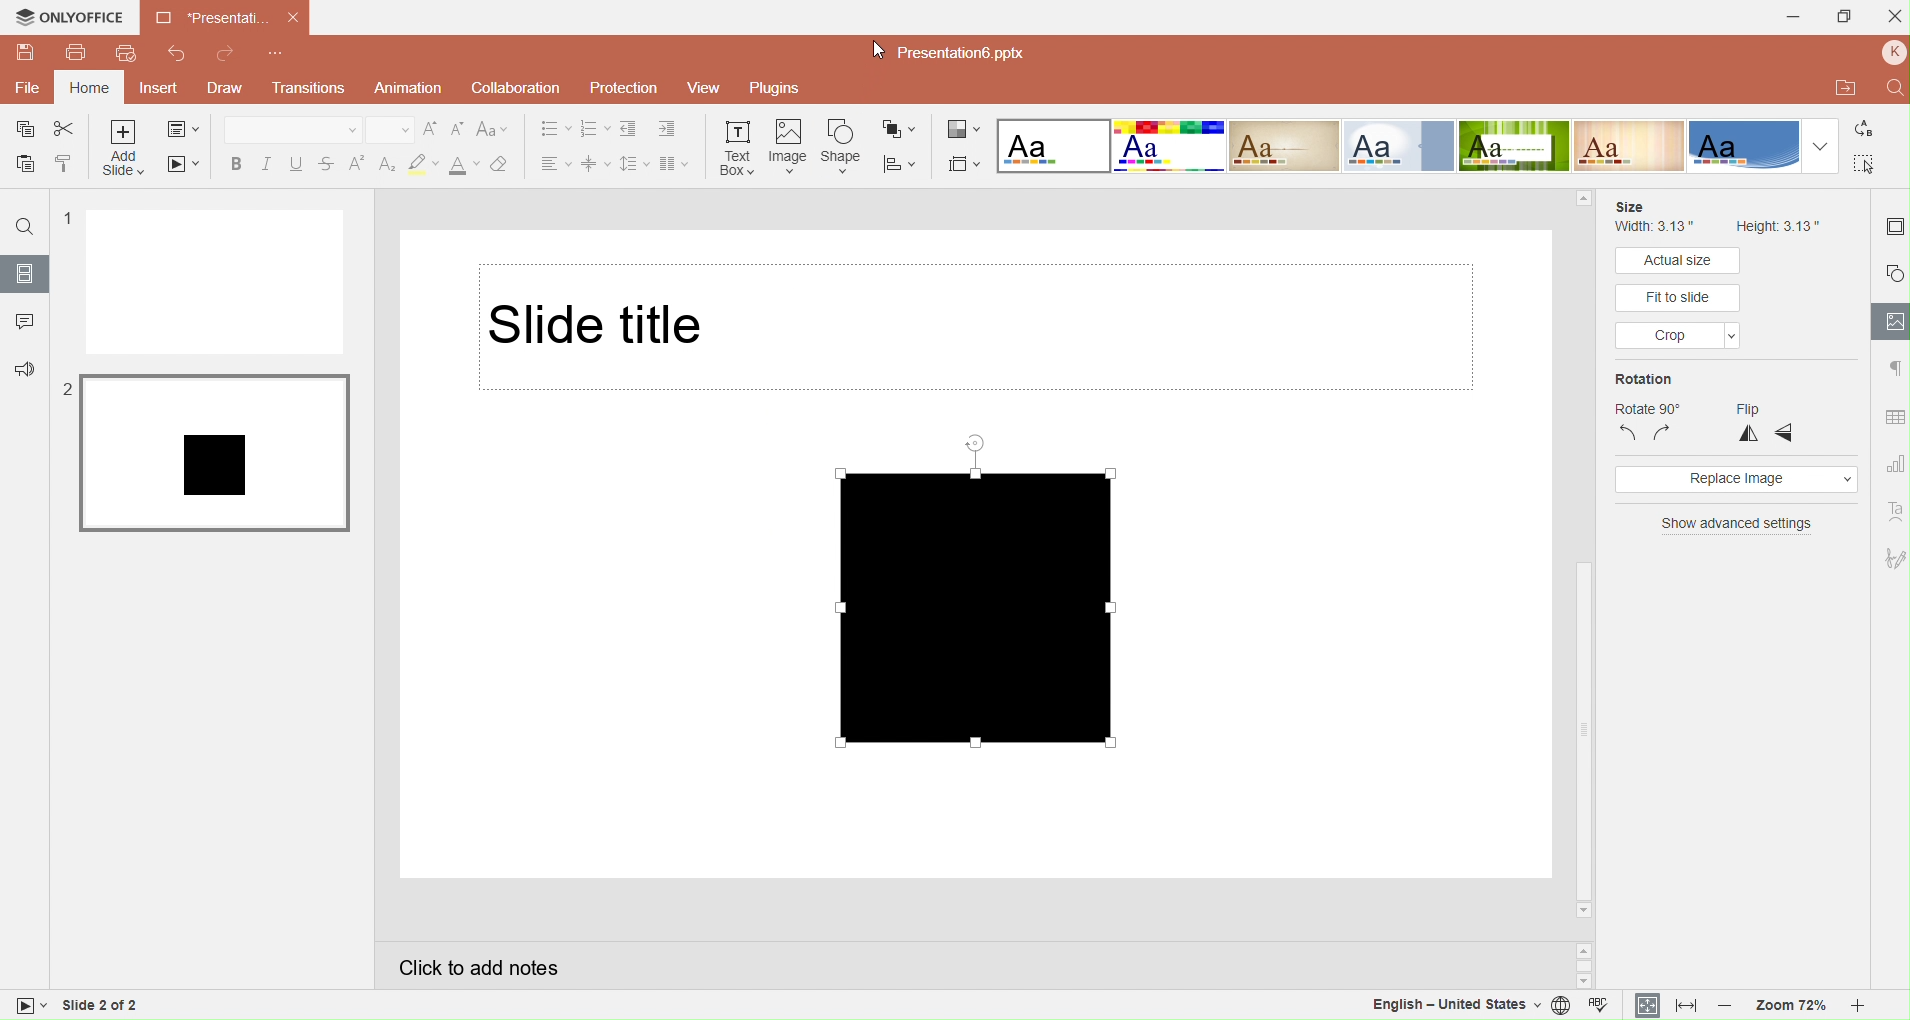 The height and width of the screenshot is (1020, 1910). I want to click on Slide settings, so click(1891, 227).